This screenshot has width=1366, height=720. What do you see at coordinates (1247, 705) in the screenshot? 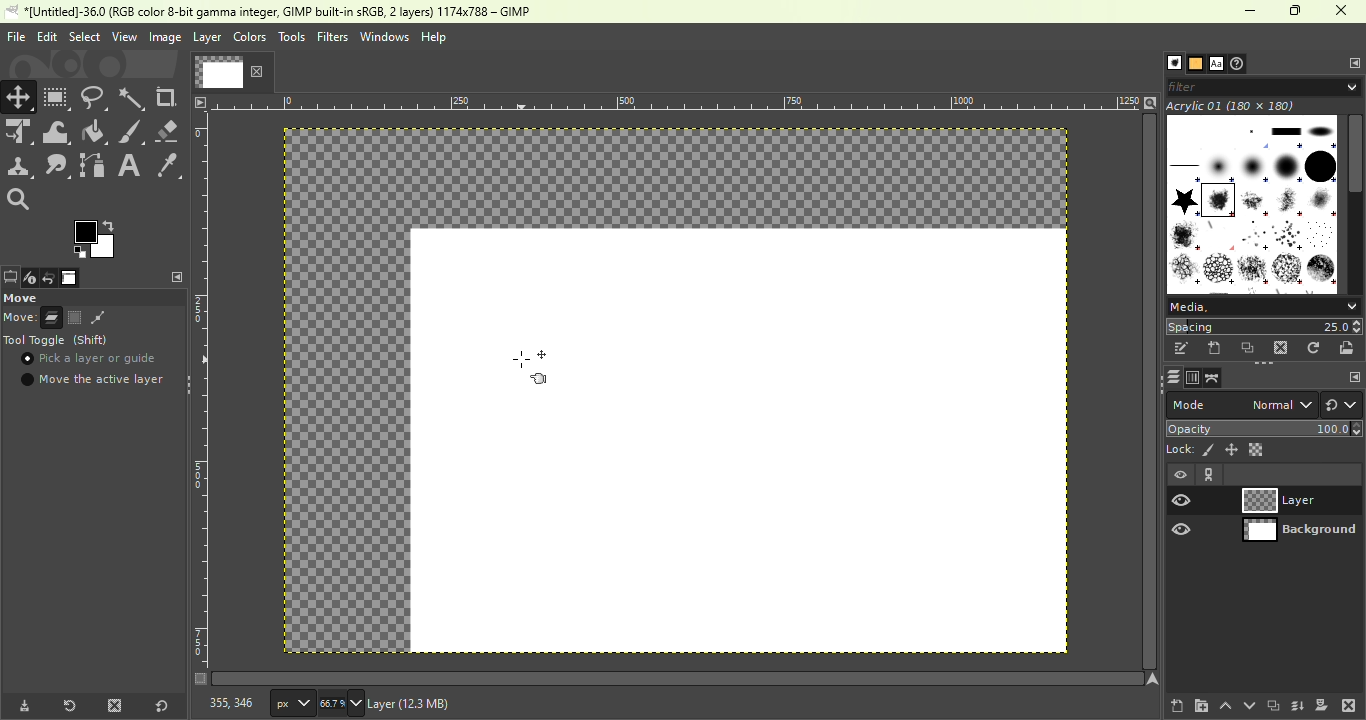
I see `Move this layer to the bottom of the layer stack` at bounding box center [1247, 705].